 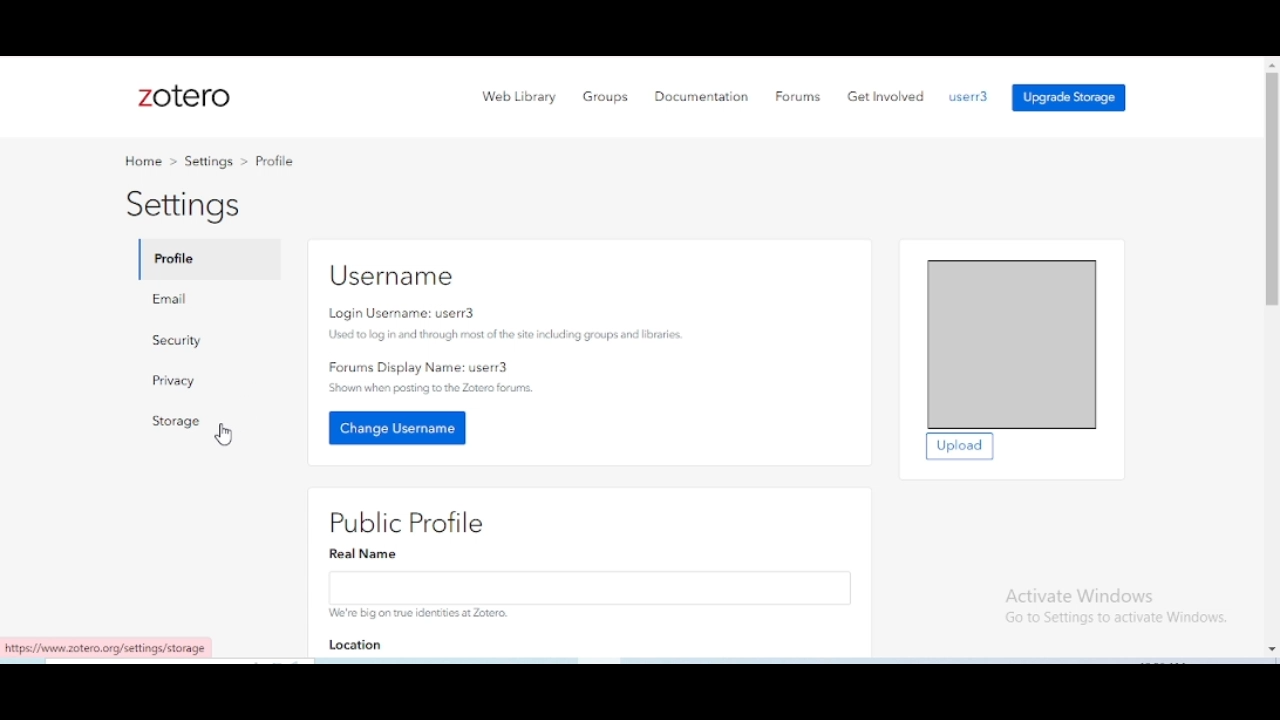 What do you see at coordinates (404, 313) in the screenshot?
I see `Login Username: userr3` at bounding box center [404, 313].